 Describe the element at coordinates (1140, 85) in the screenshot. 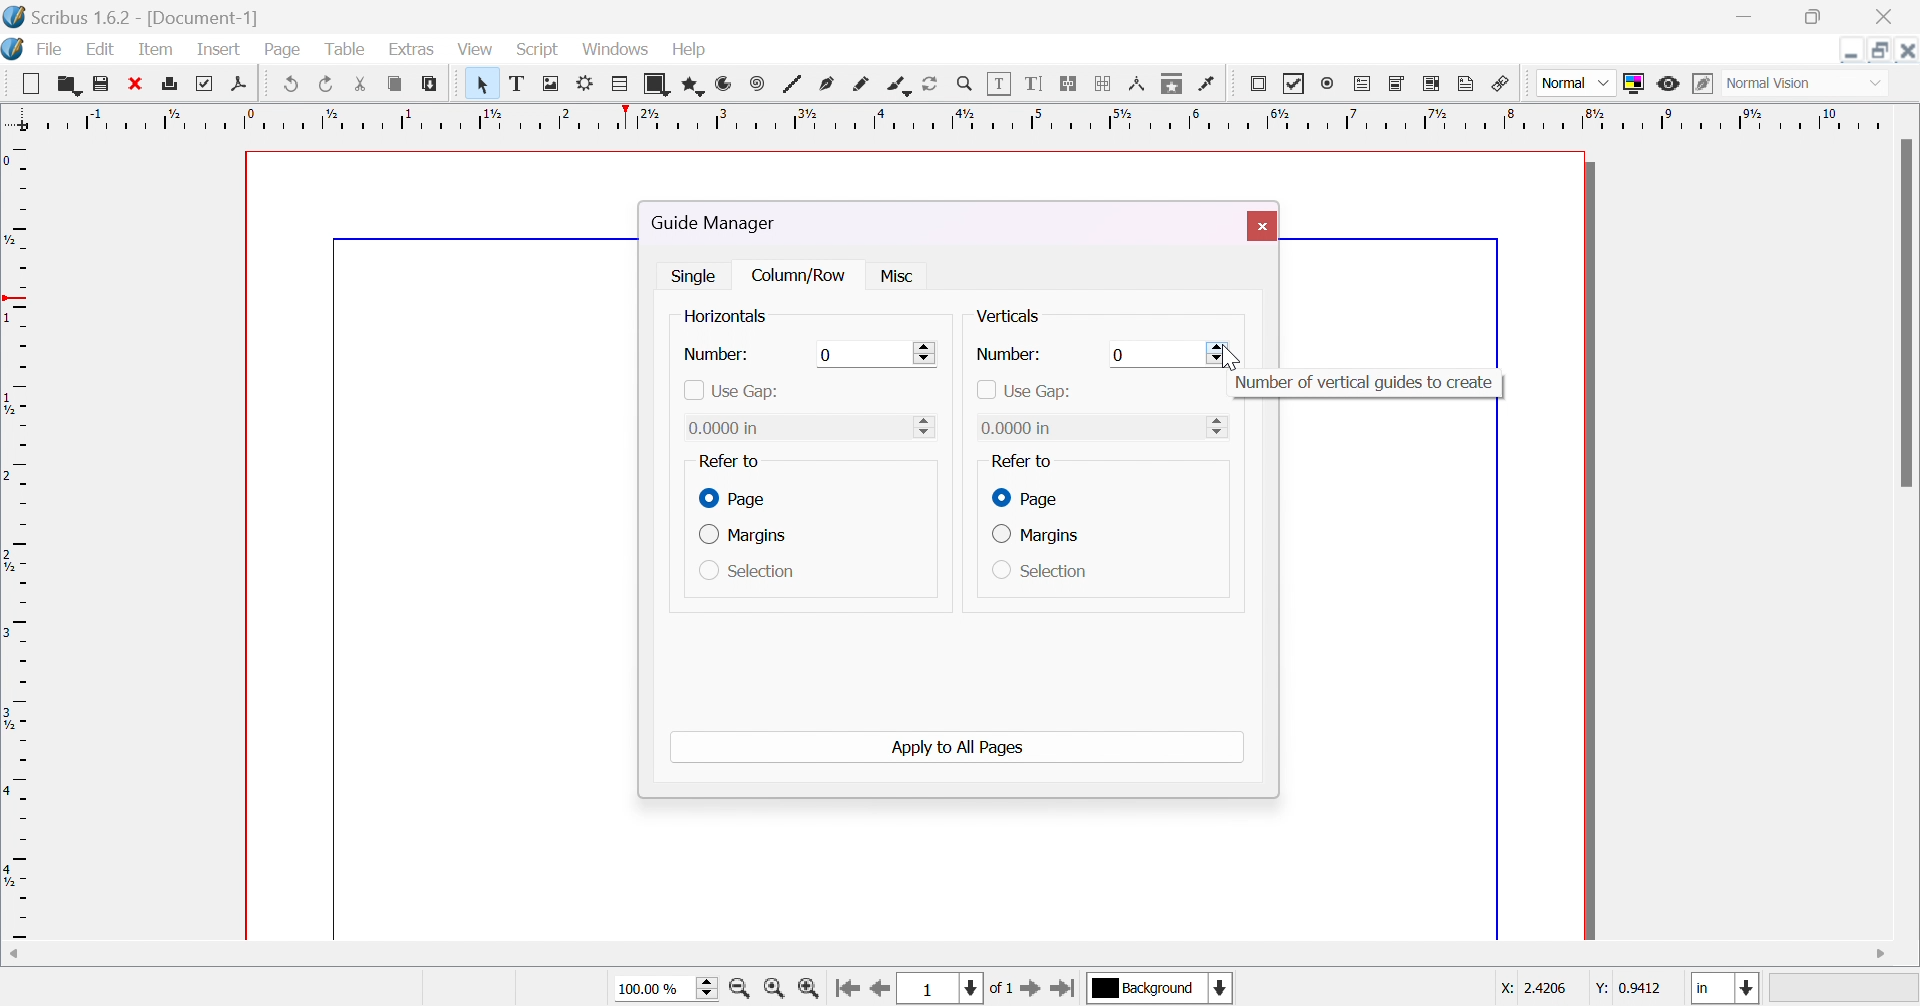

I see `measurements` at that location.